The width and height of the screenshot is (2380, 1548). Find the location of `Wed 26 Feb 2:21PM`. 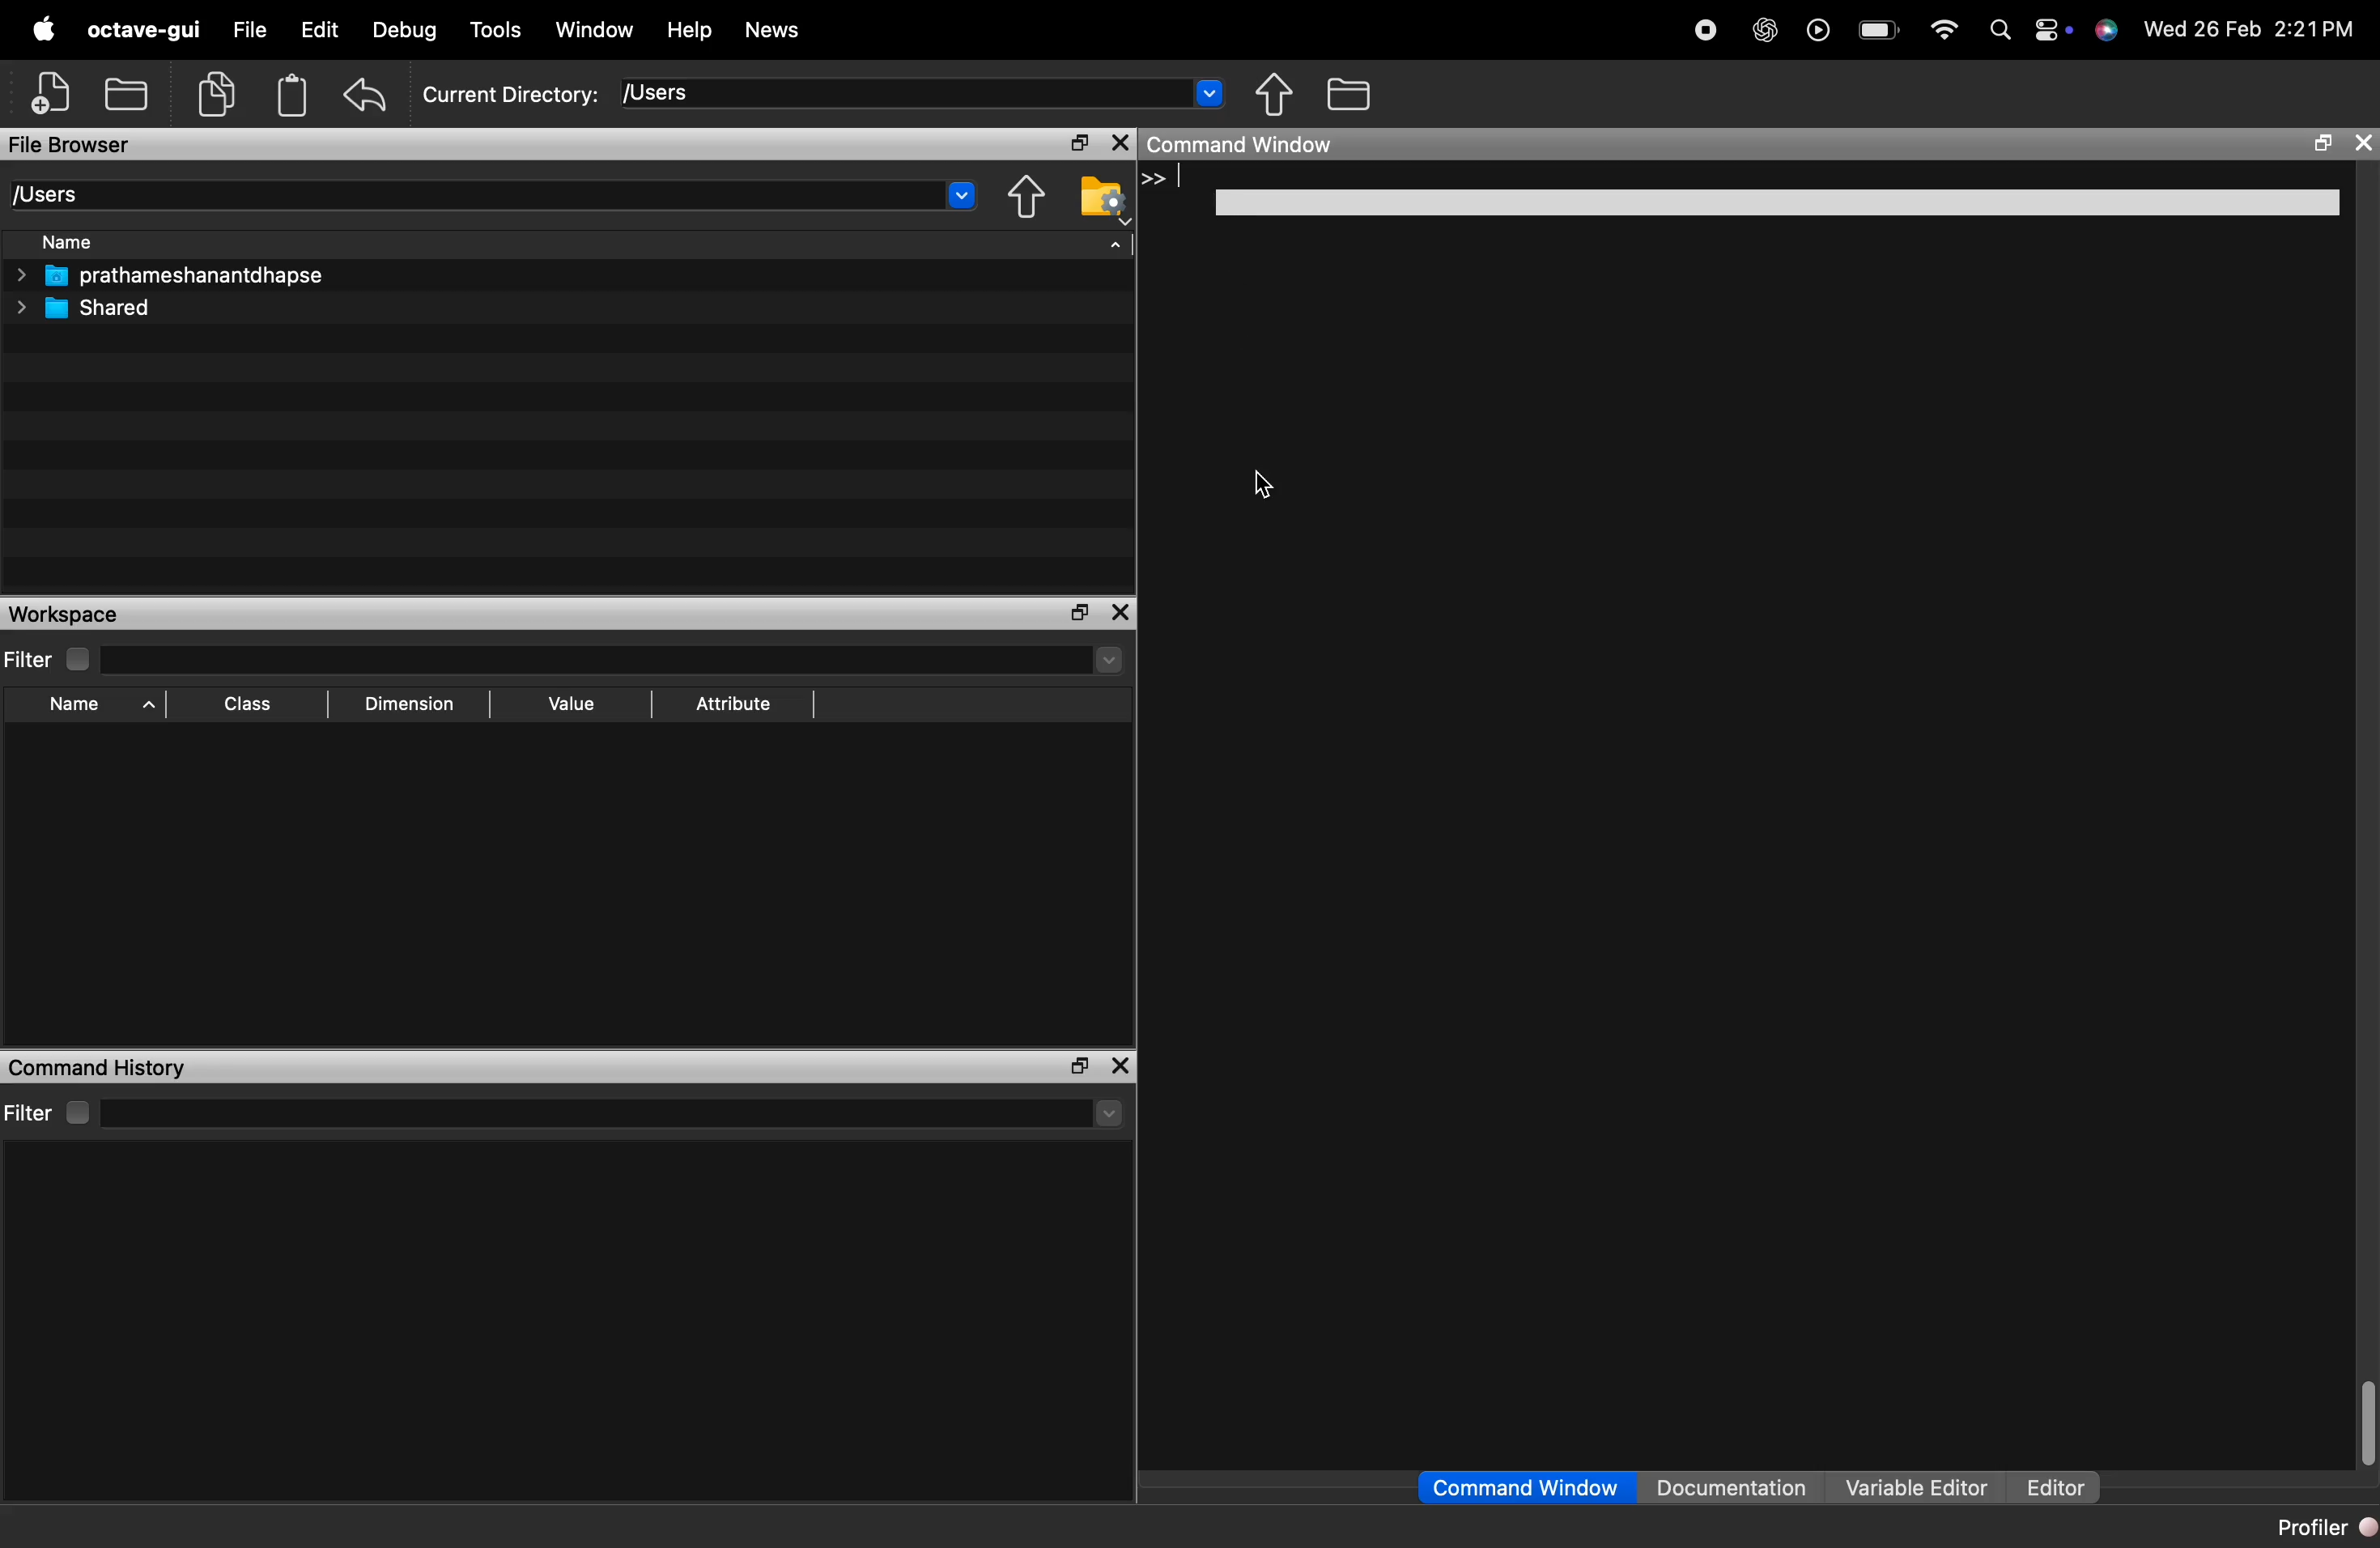

Wed 26 Feb 2:21PM is located at coordinates (2252, 25).